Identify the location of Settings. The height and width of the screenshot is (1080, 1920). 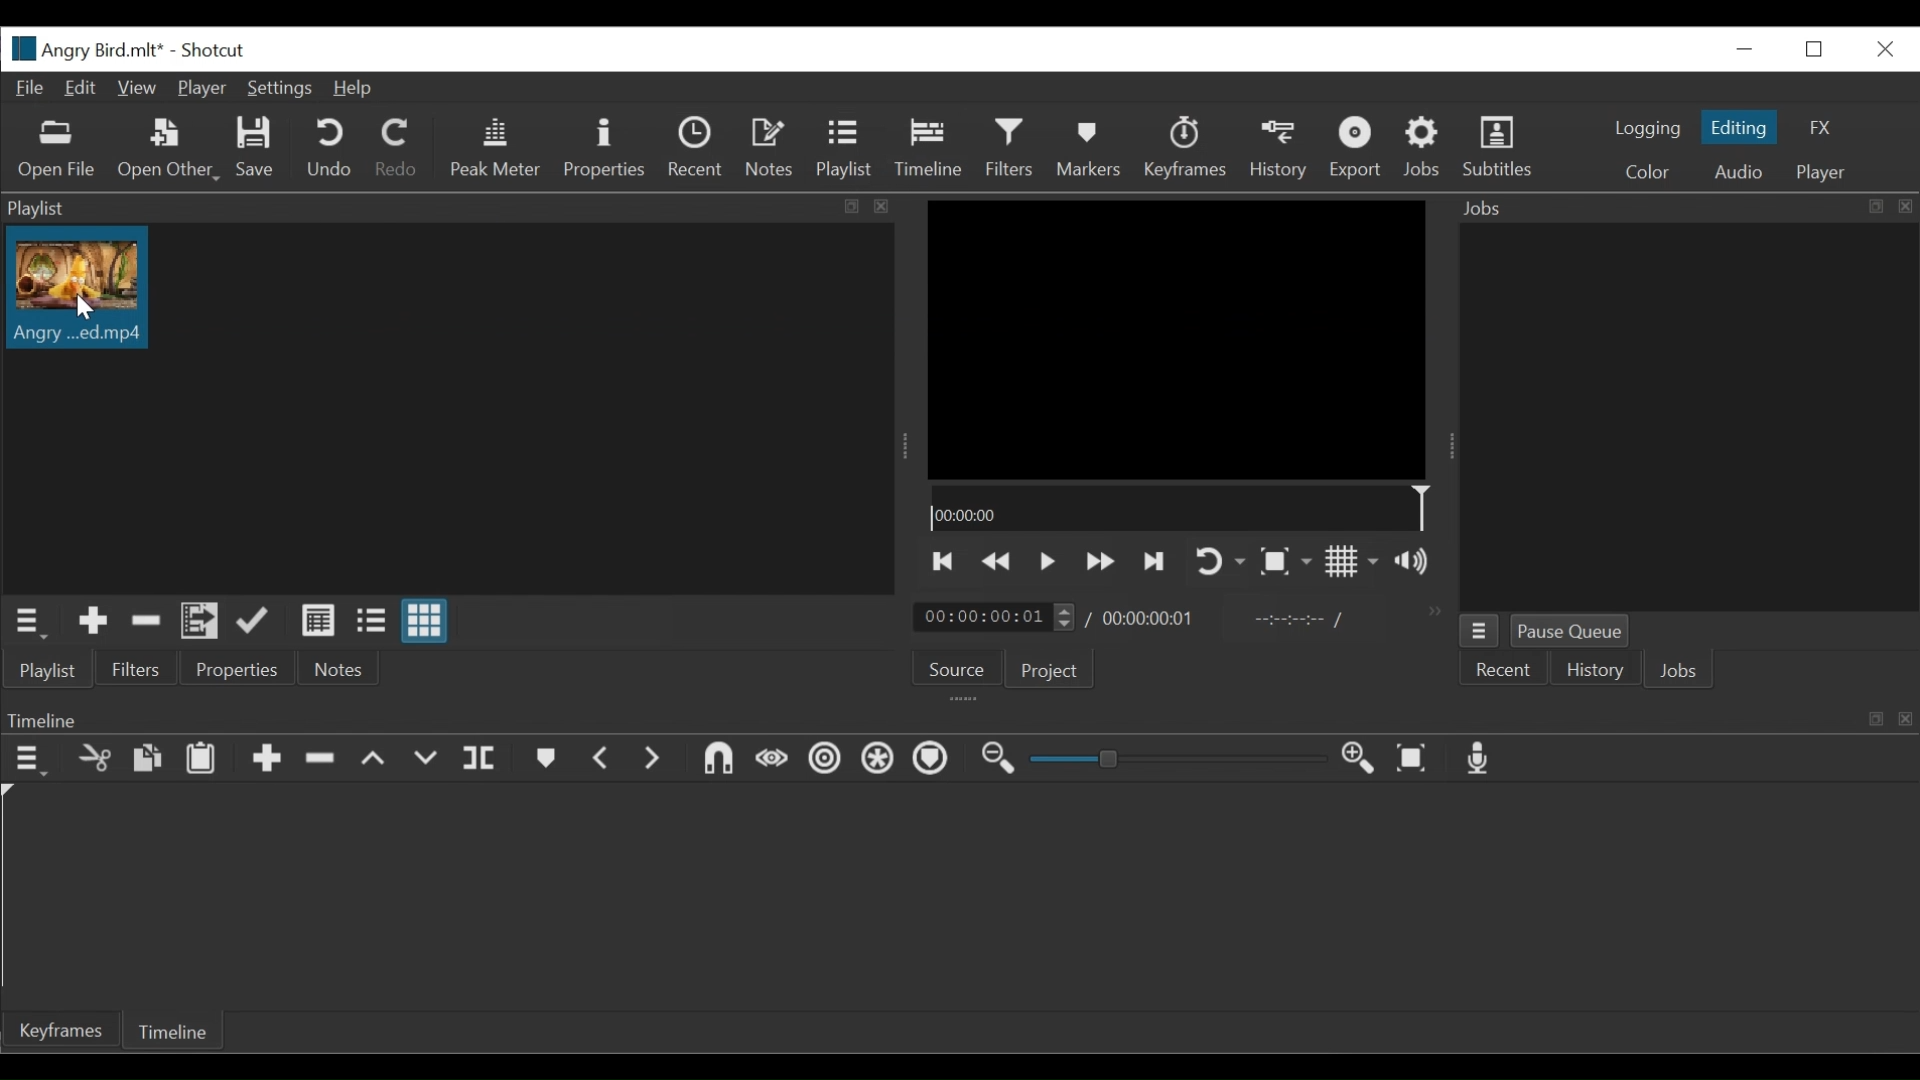
(281, 90).